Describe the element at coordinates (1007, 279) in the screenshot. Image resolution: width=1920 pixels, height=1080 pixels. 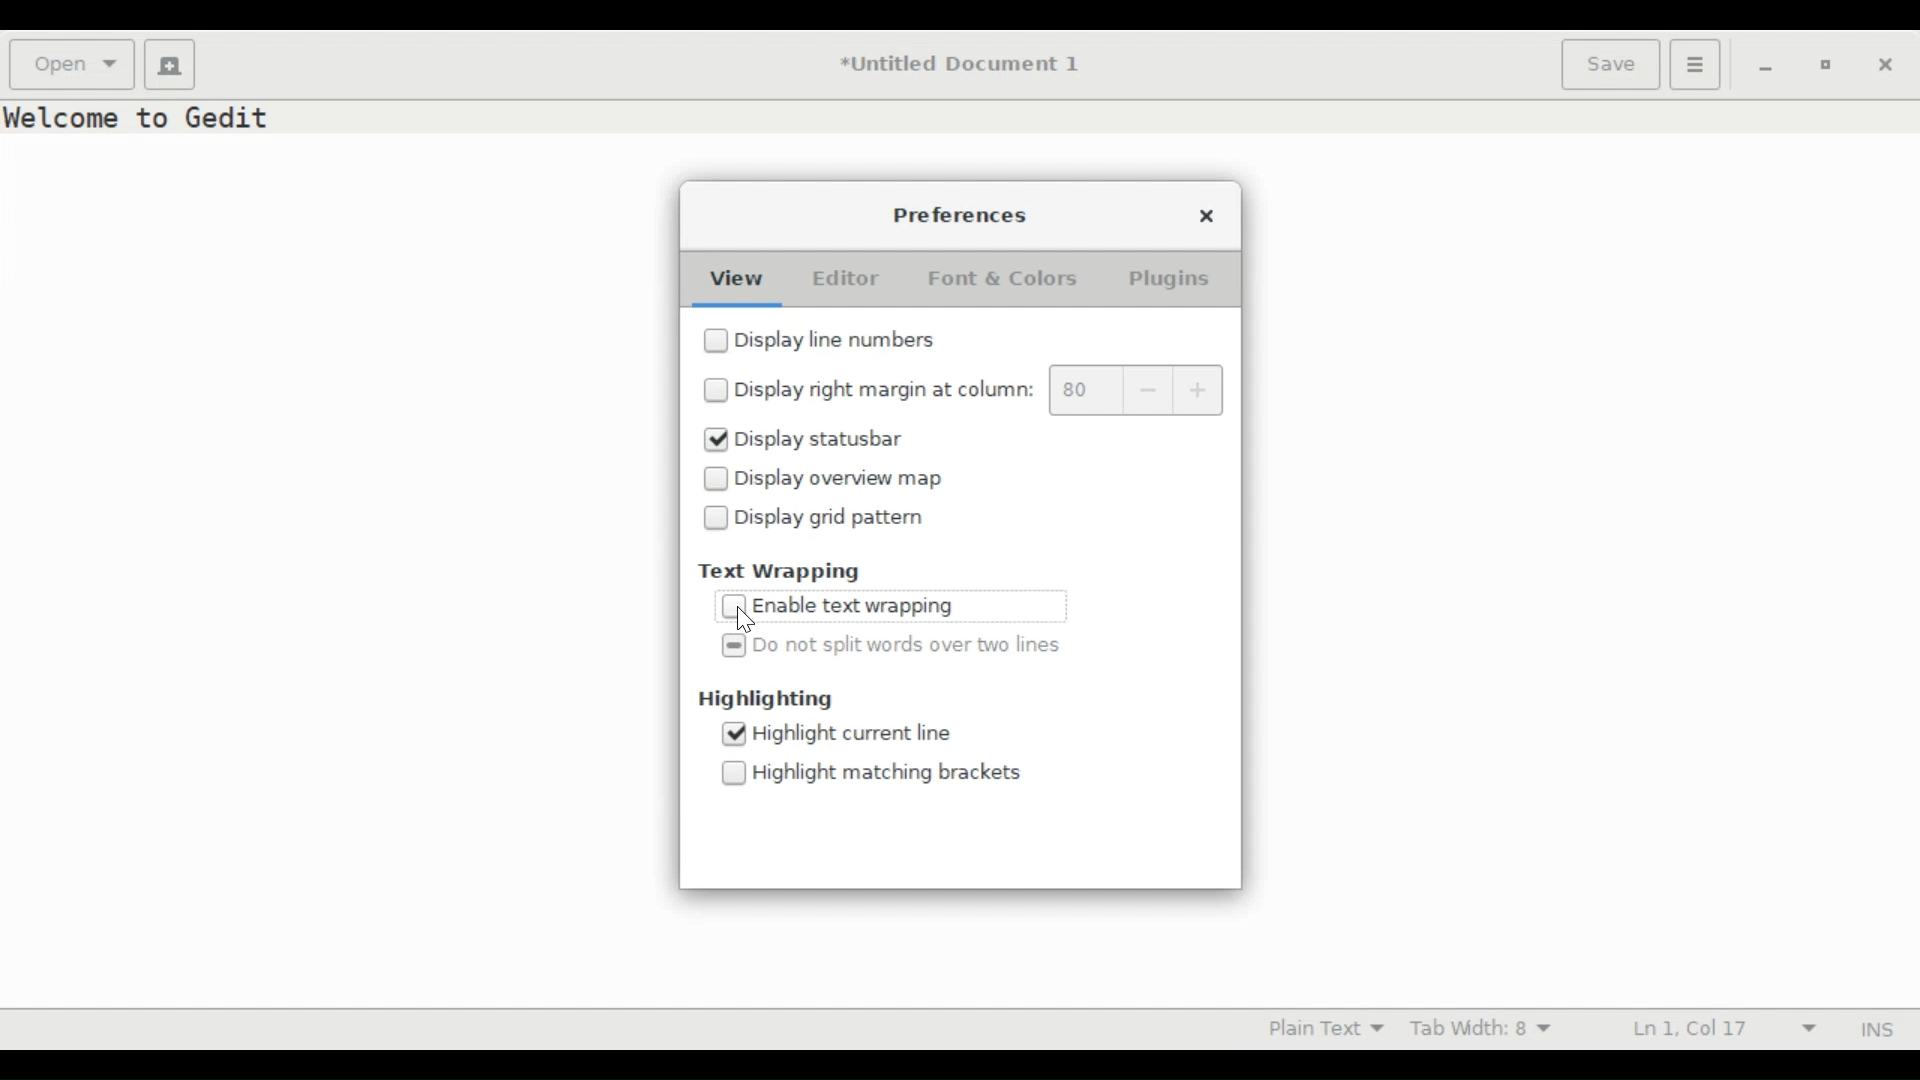
I see `Font & Colors` at that location.